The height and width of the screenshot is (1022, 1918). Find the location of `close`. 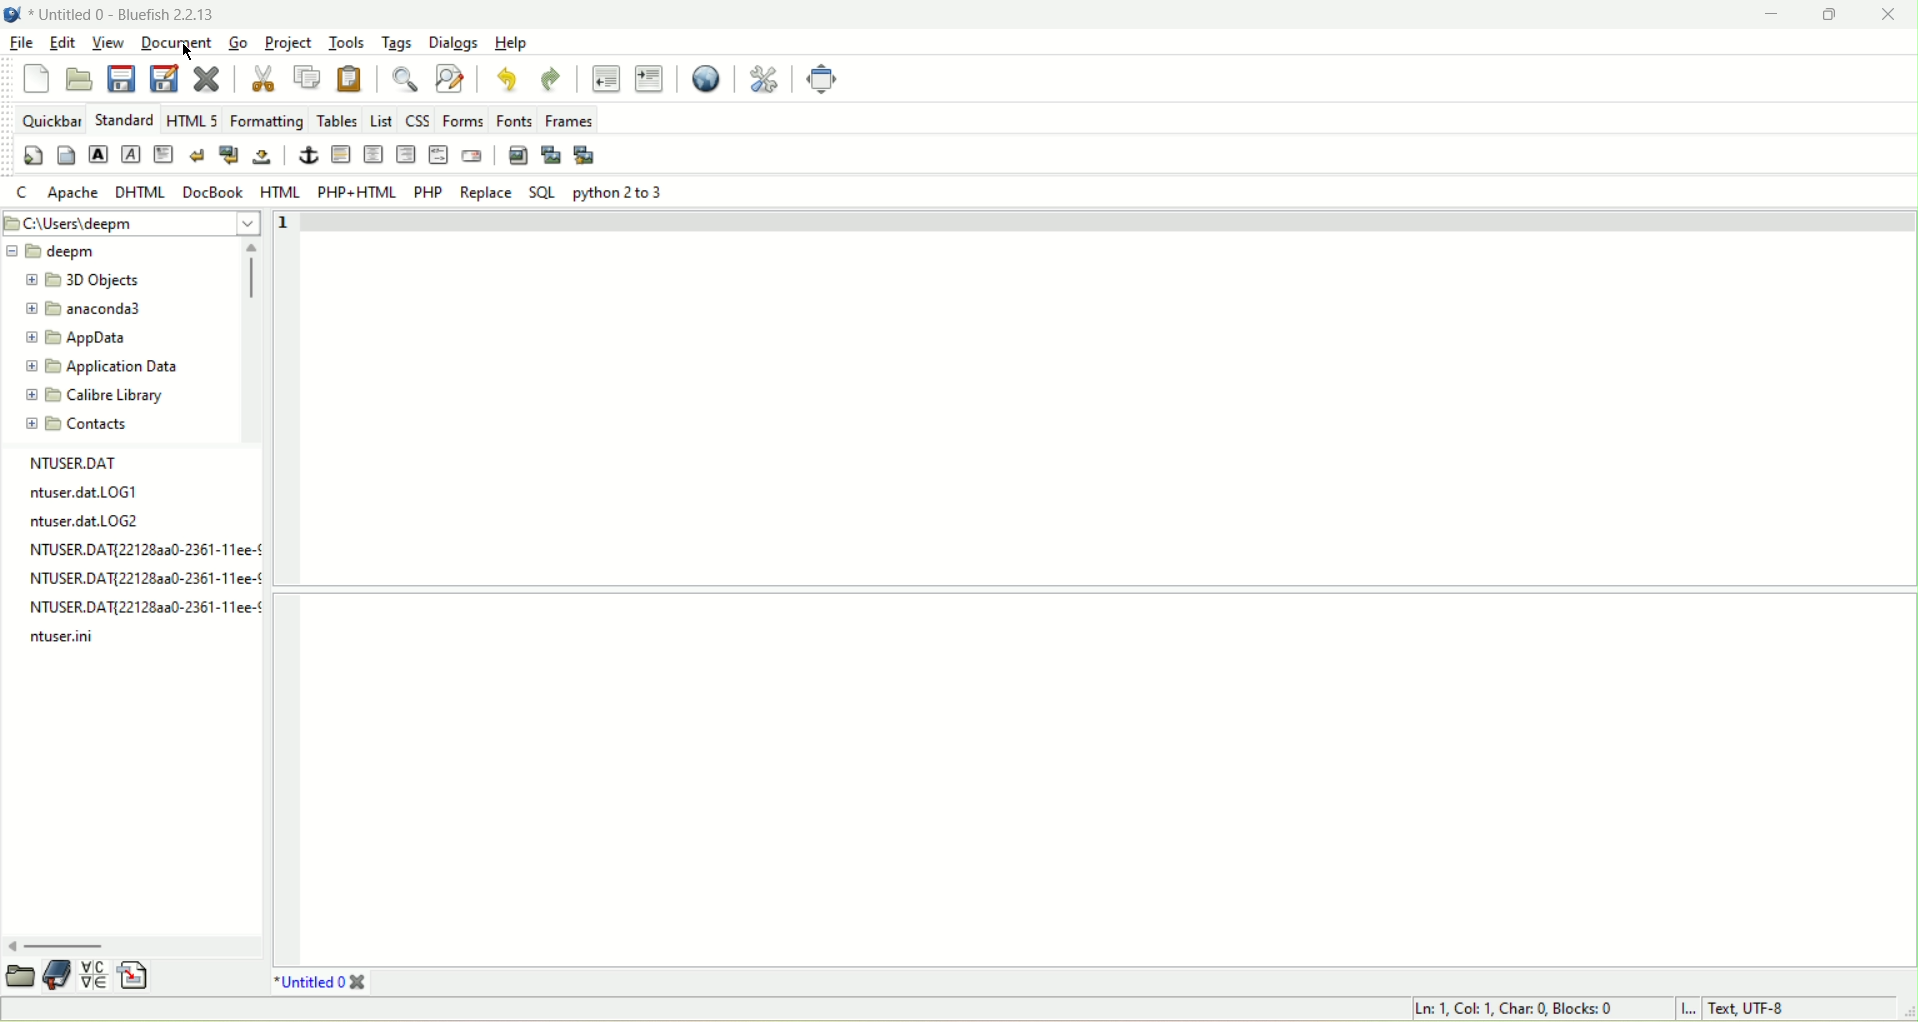

close is located at coordinates (205, 77).